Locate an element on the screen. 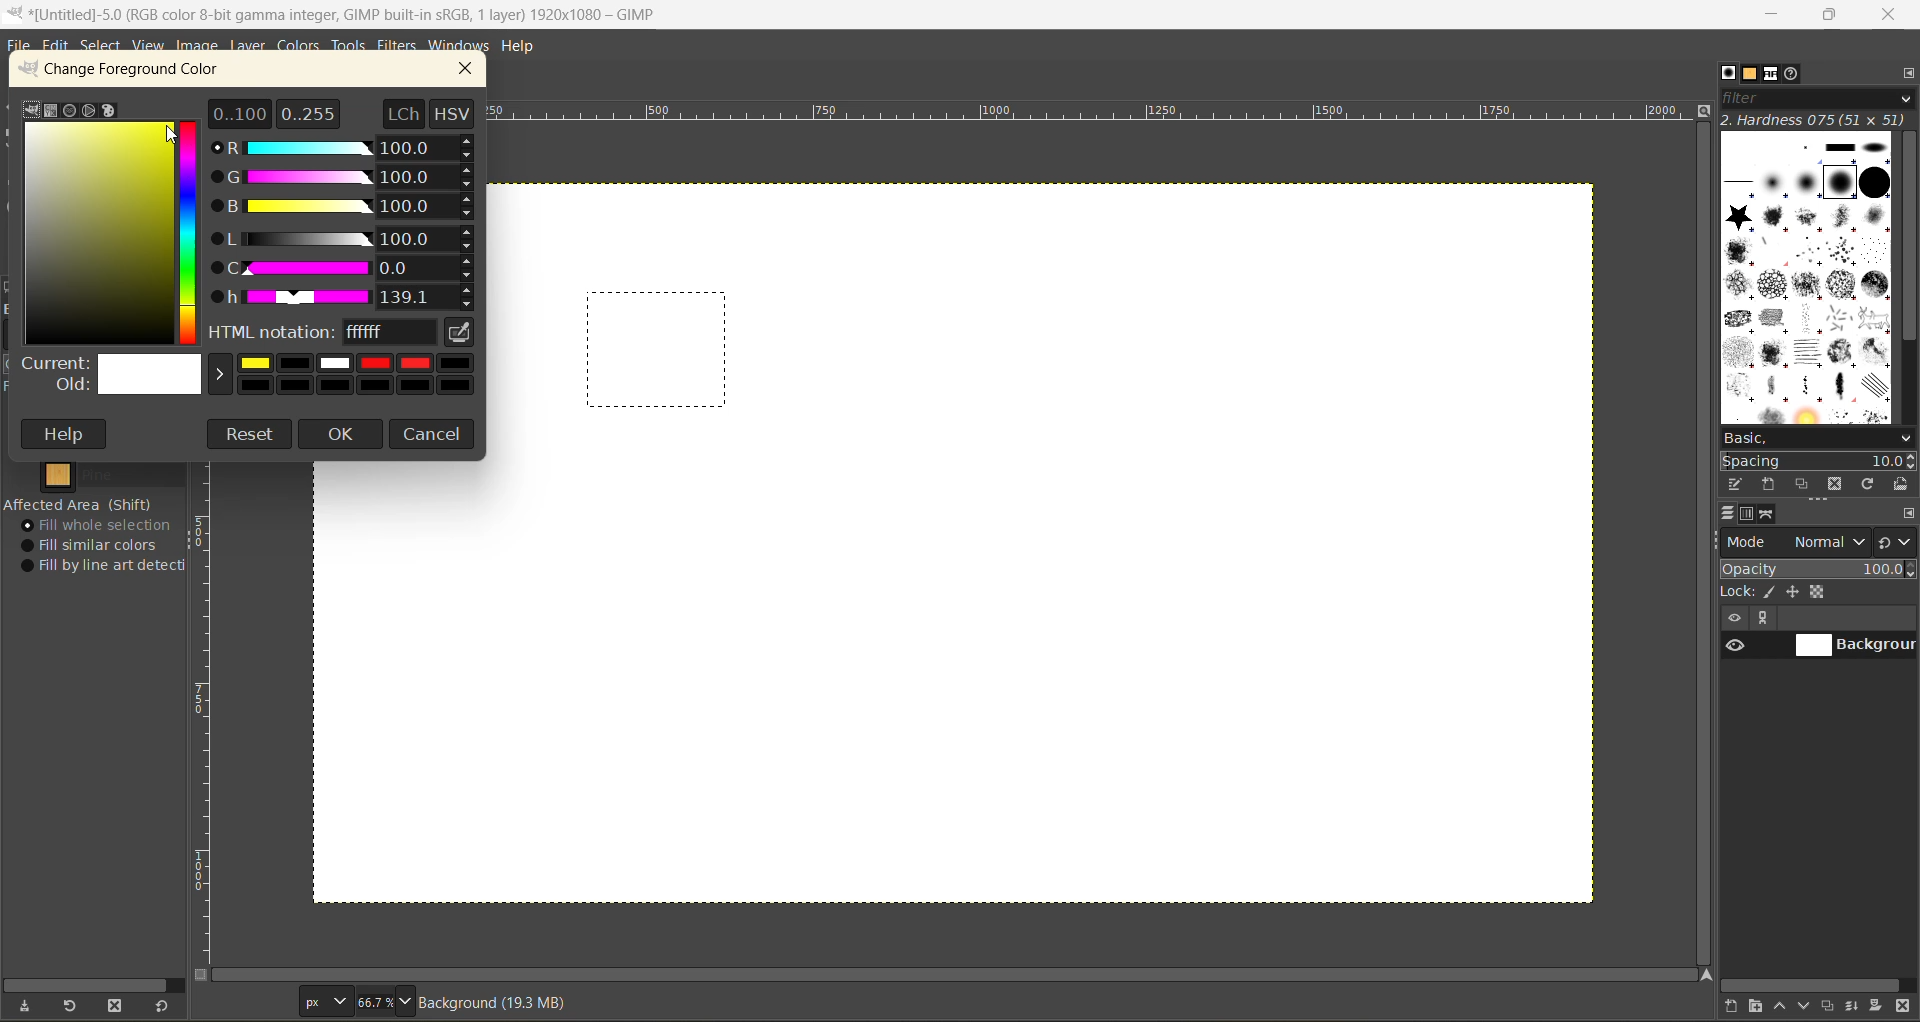  cmyk is located at coordinates (51, 110).